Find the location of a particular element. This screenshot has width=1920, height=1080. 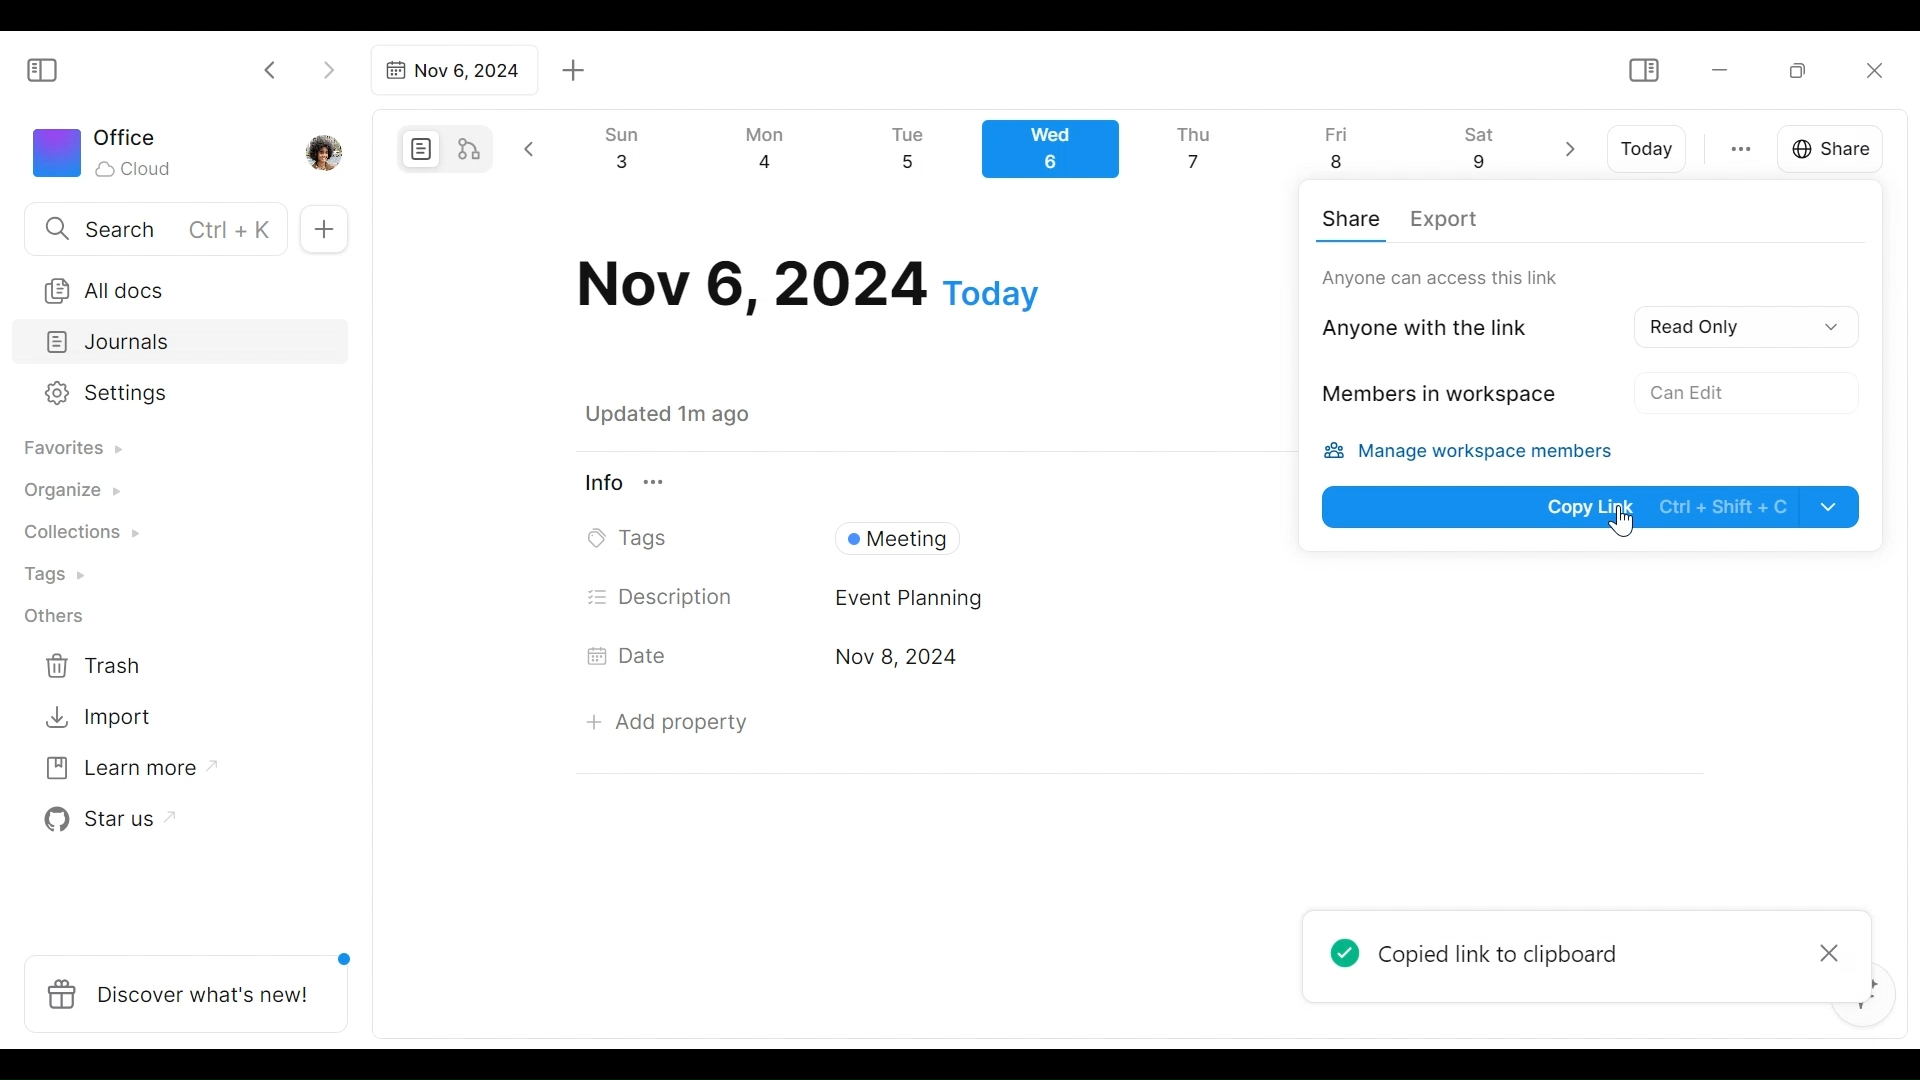

All documents is located at coordinates (173, 287).